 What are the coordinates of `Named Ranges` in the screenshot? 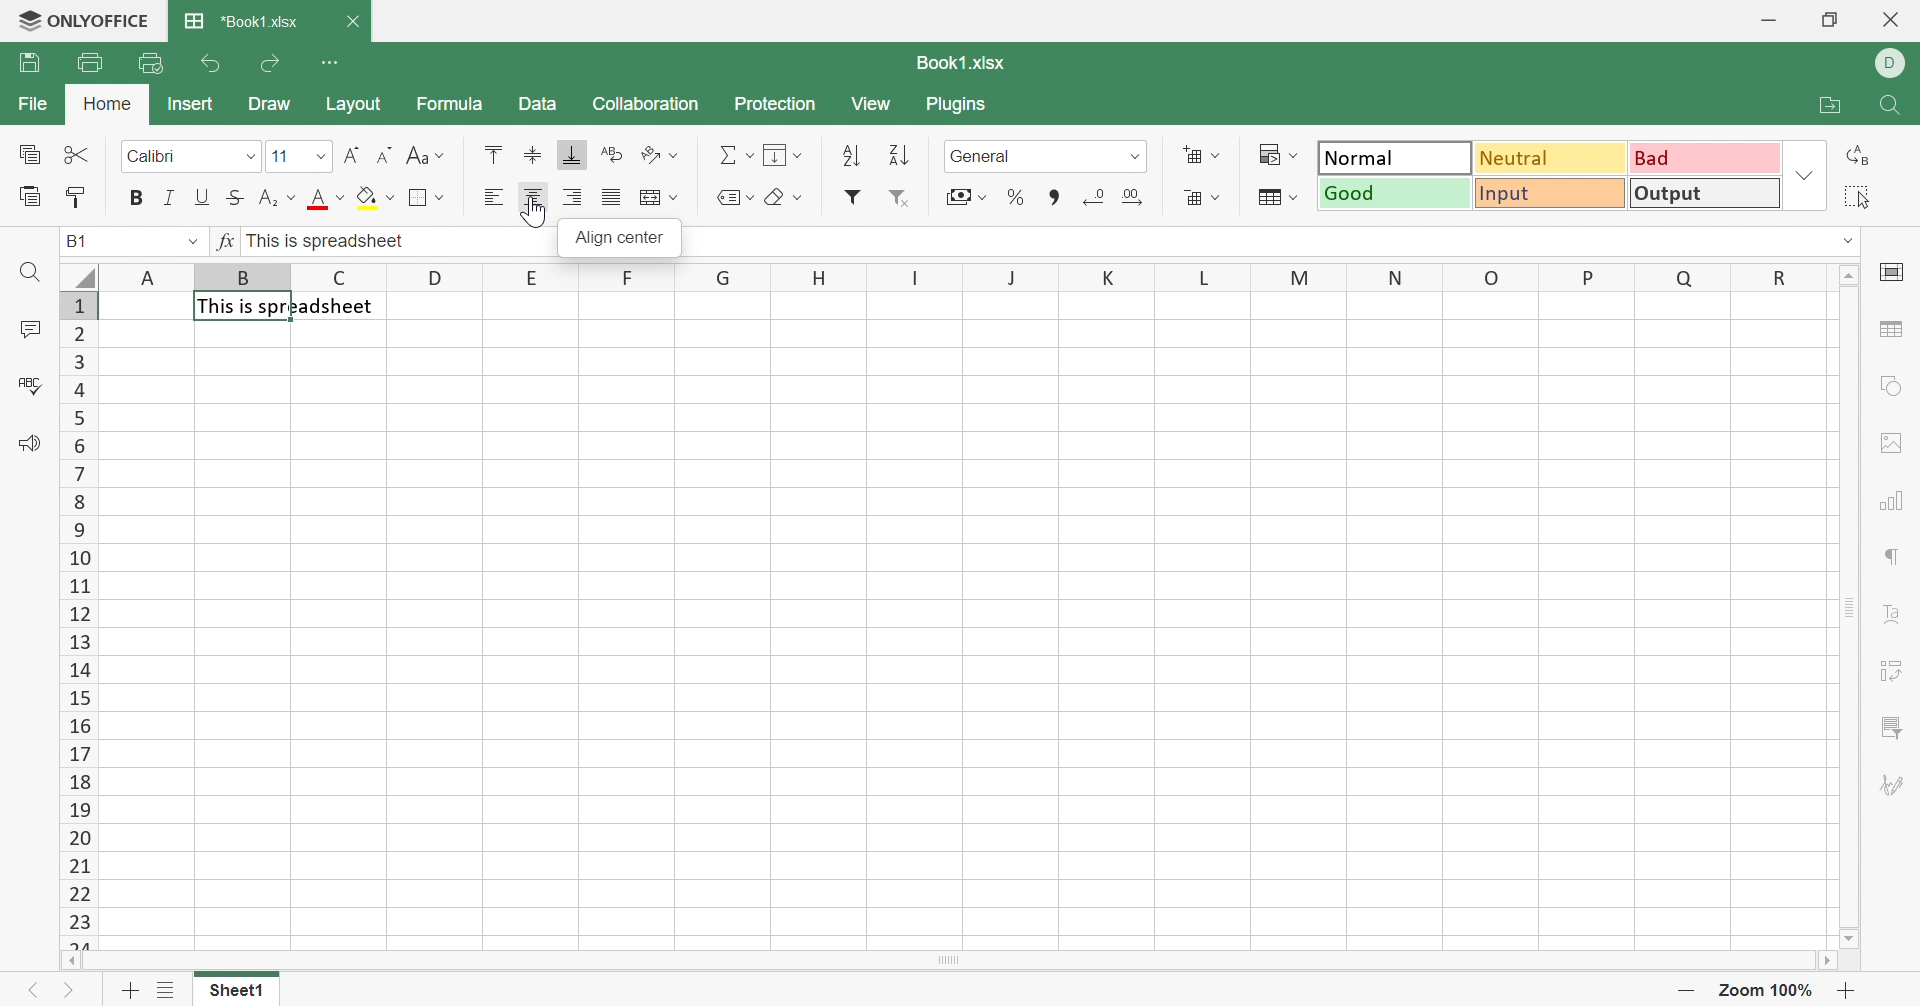 It's located at (725, 200).